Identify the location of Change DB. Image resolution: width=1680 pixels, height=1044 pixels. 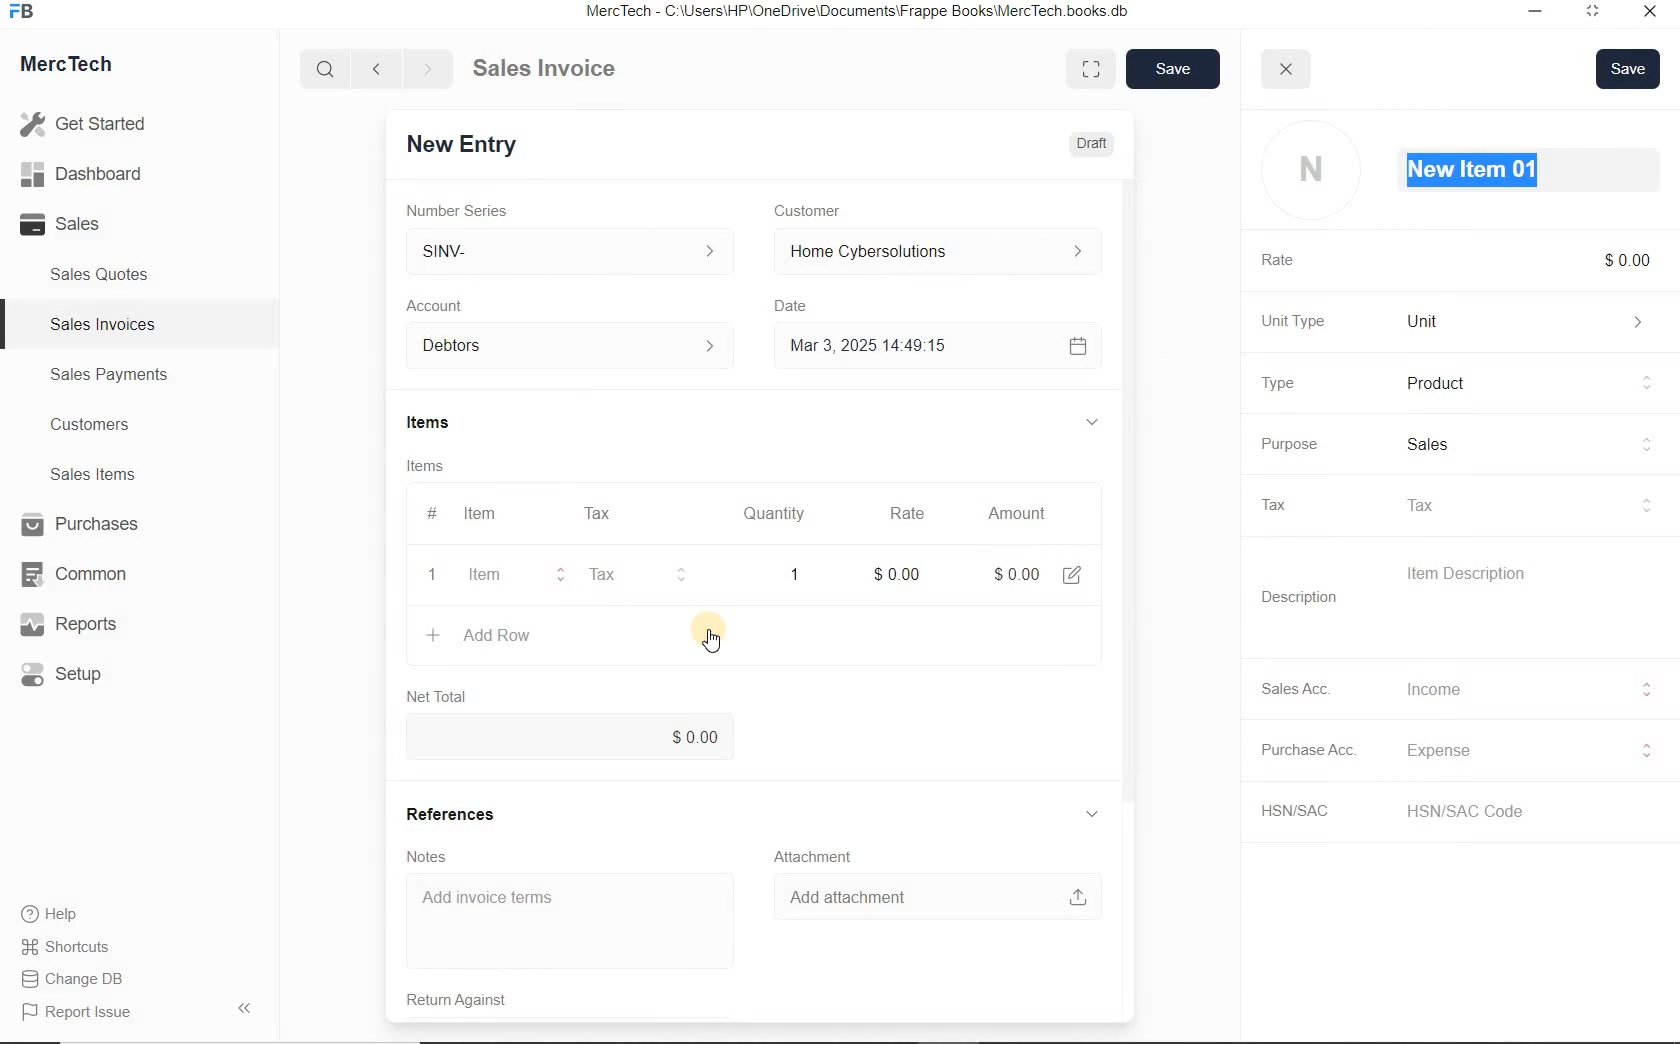
(75, 979).